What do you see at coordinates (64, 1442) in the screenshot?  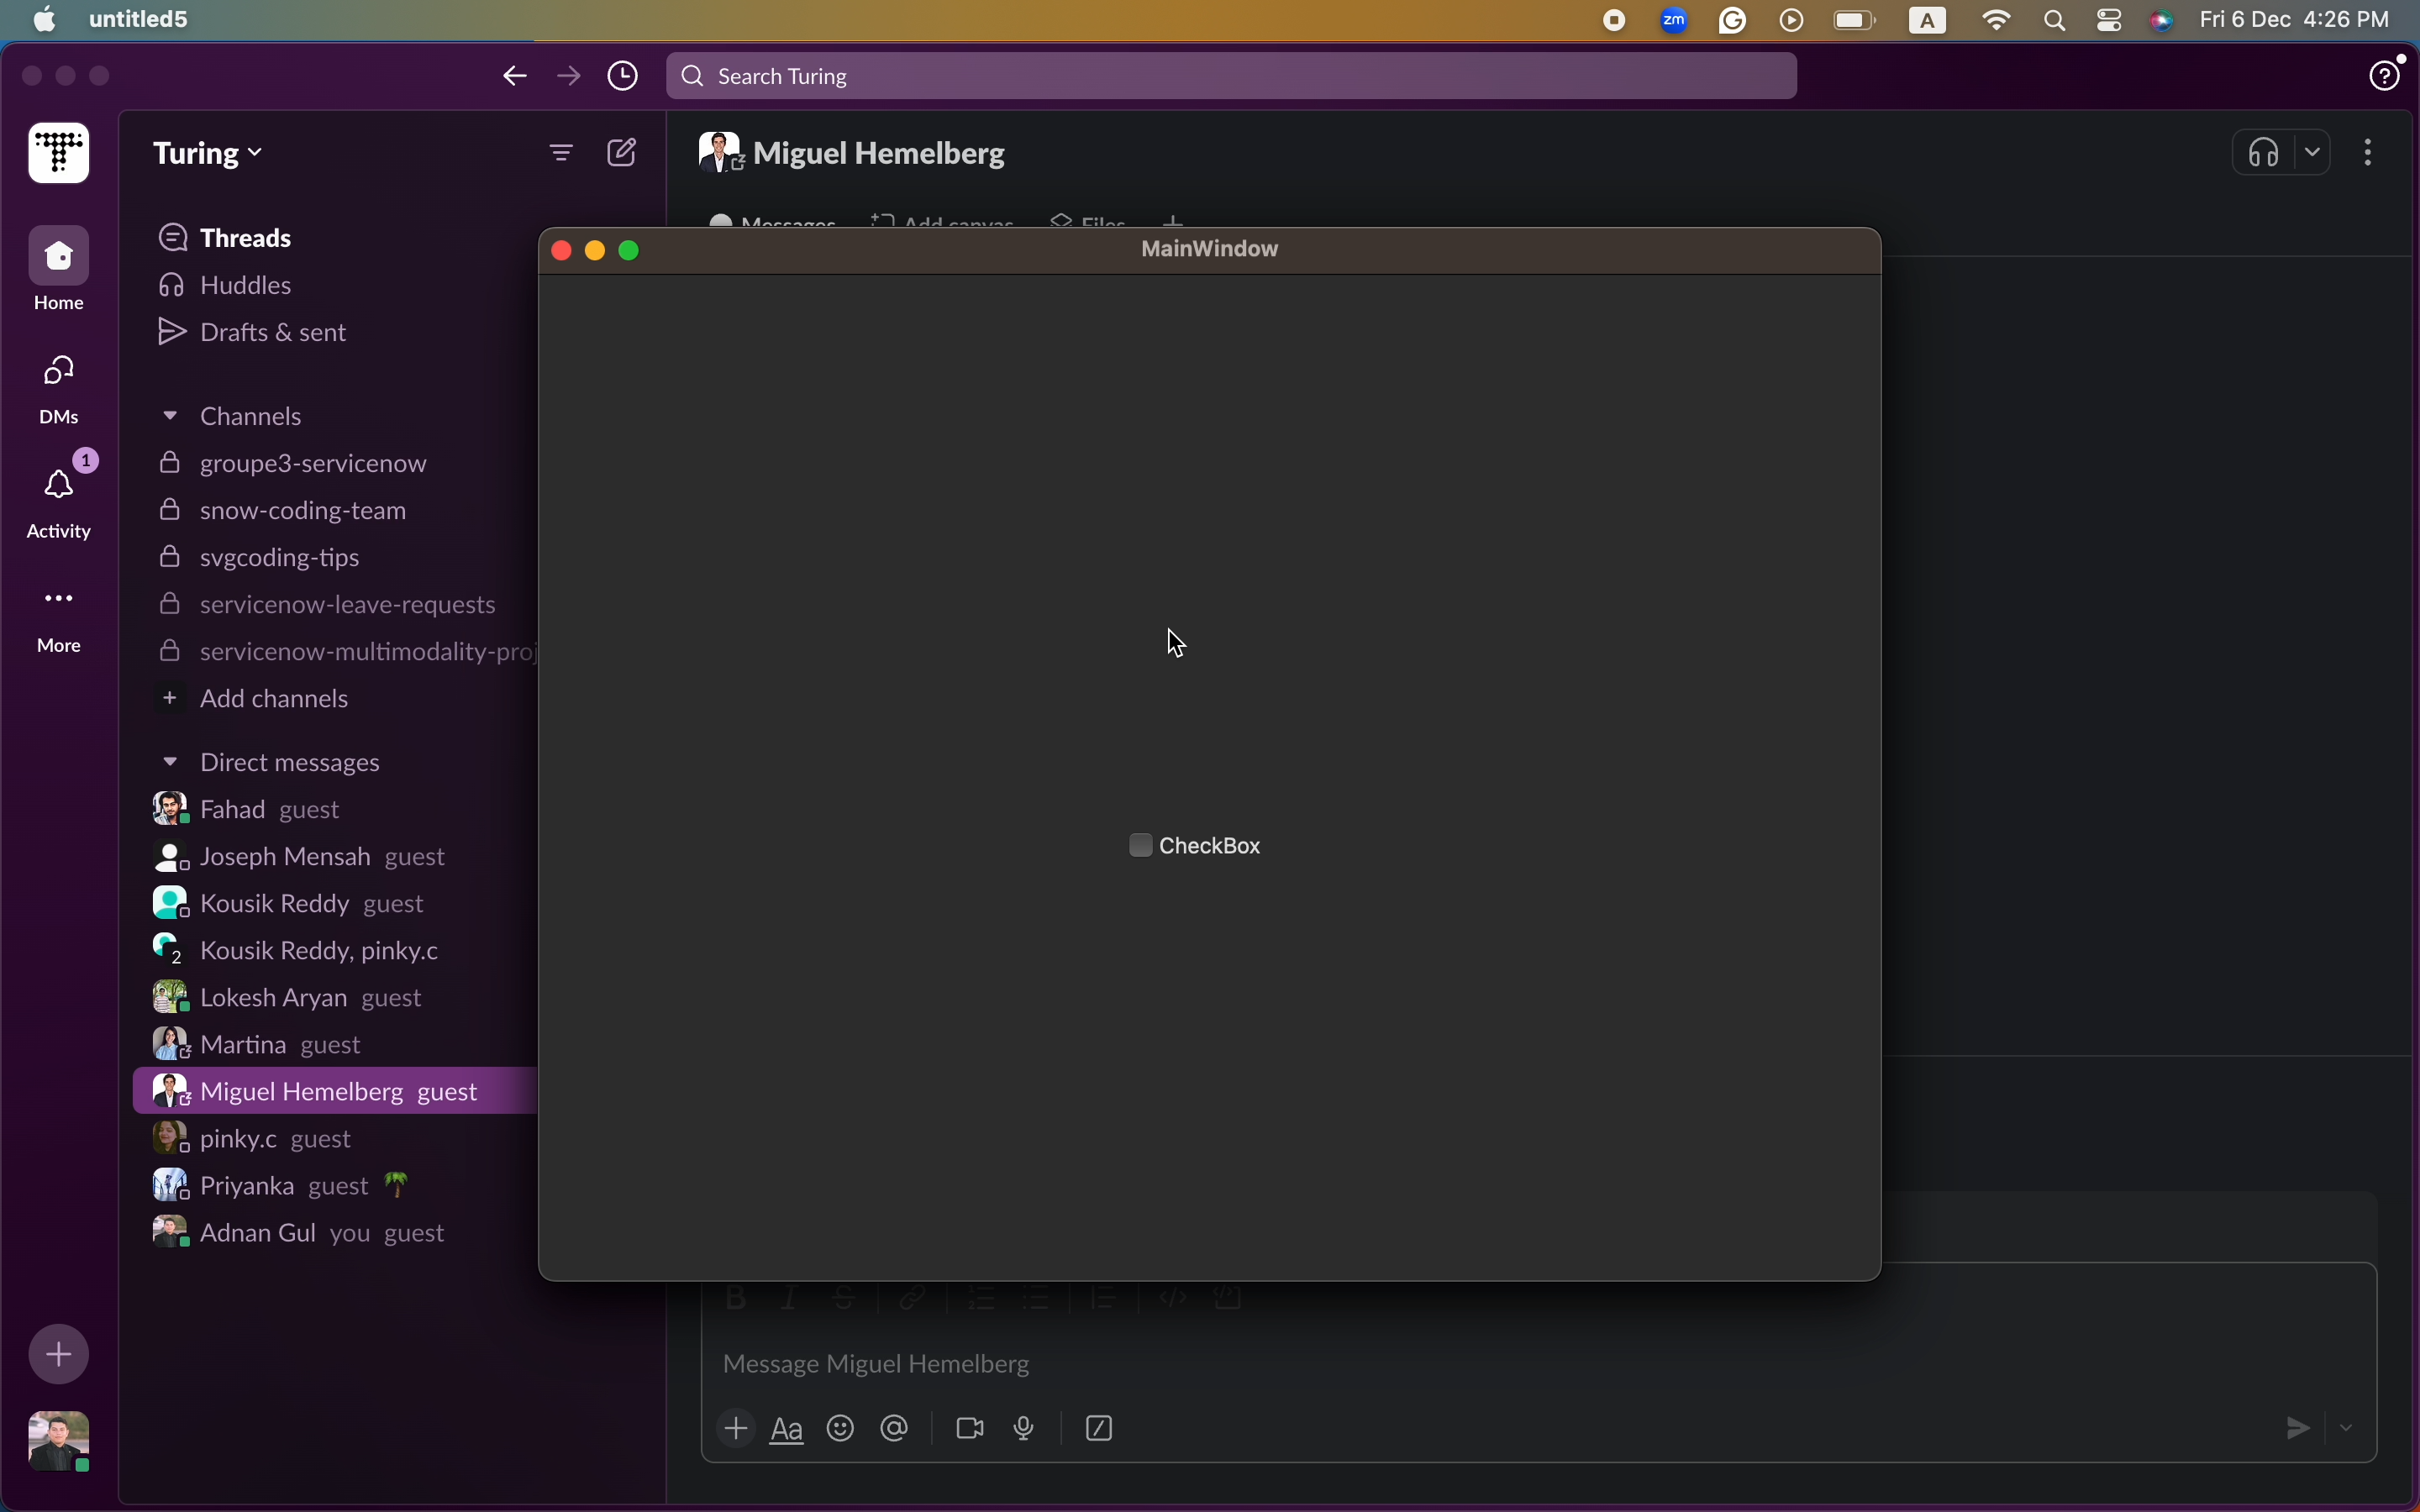 I see `image` at bounding box center [64, 1442].